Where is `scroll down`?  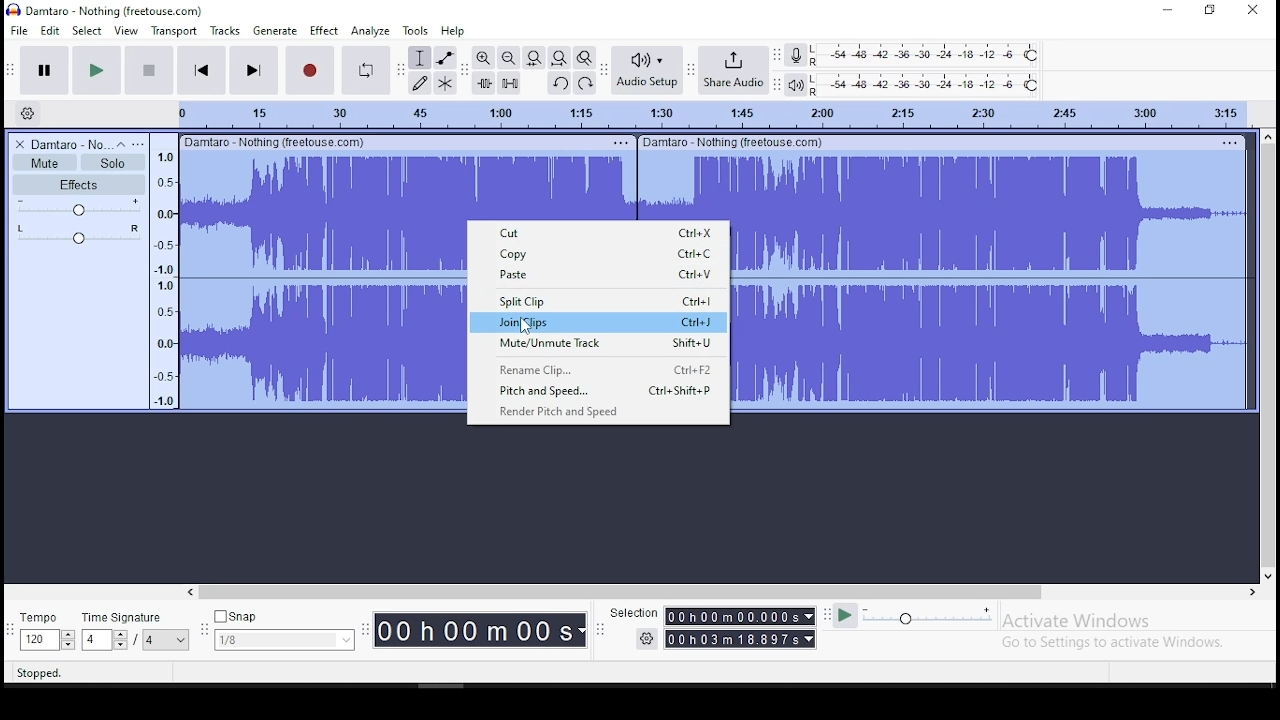 scroll down is located at coordinates (1269, 576).